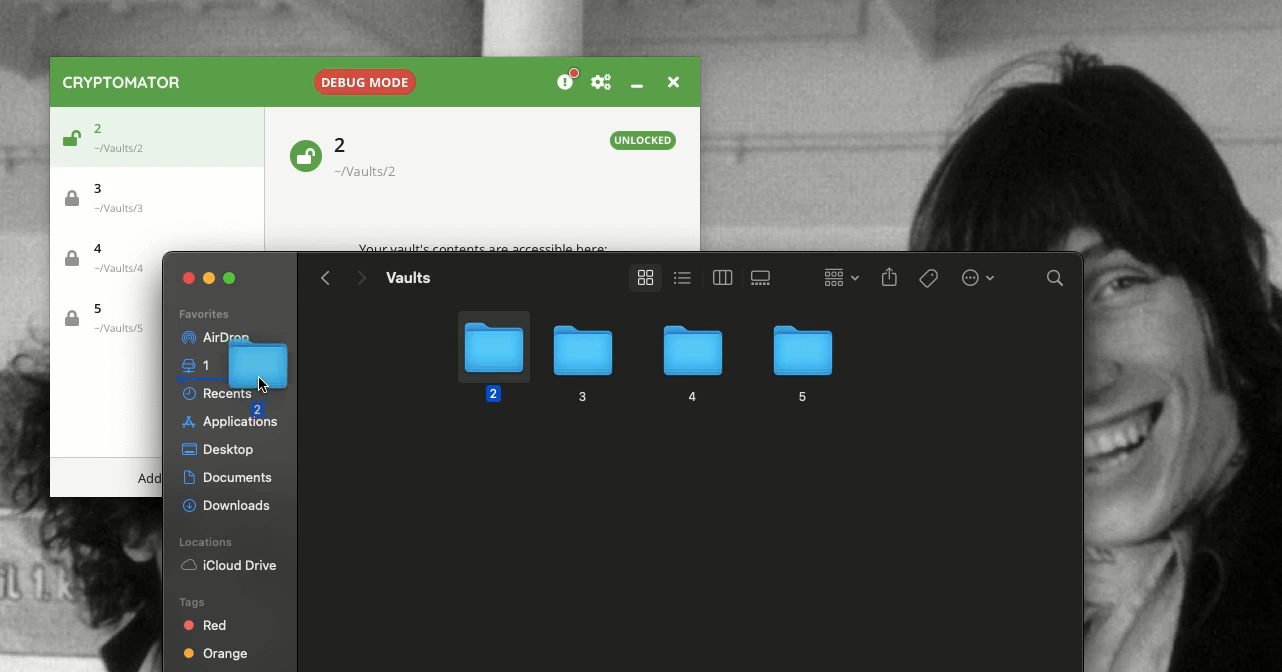 This screenshot has height=672, width=1282. Describe the element at coordinates (360, 280) in the screenshot. I see `Forward` at that location.